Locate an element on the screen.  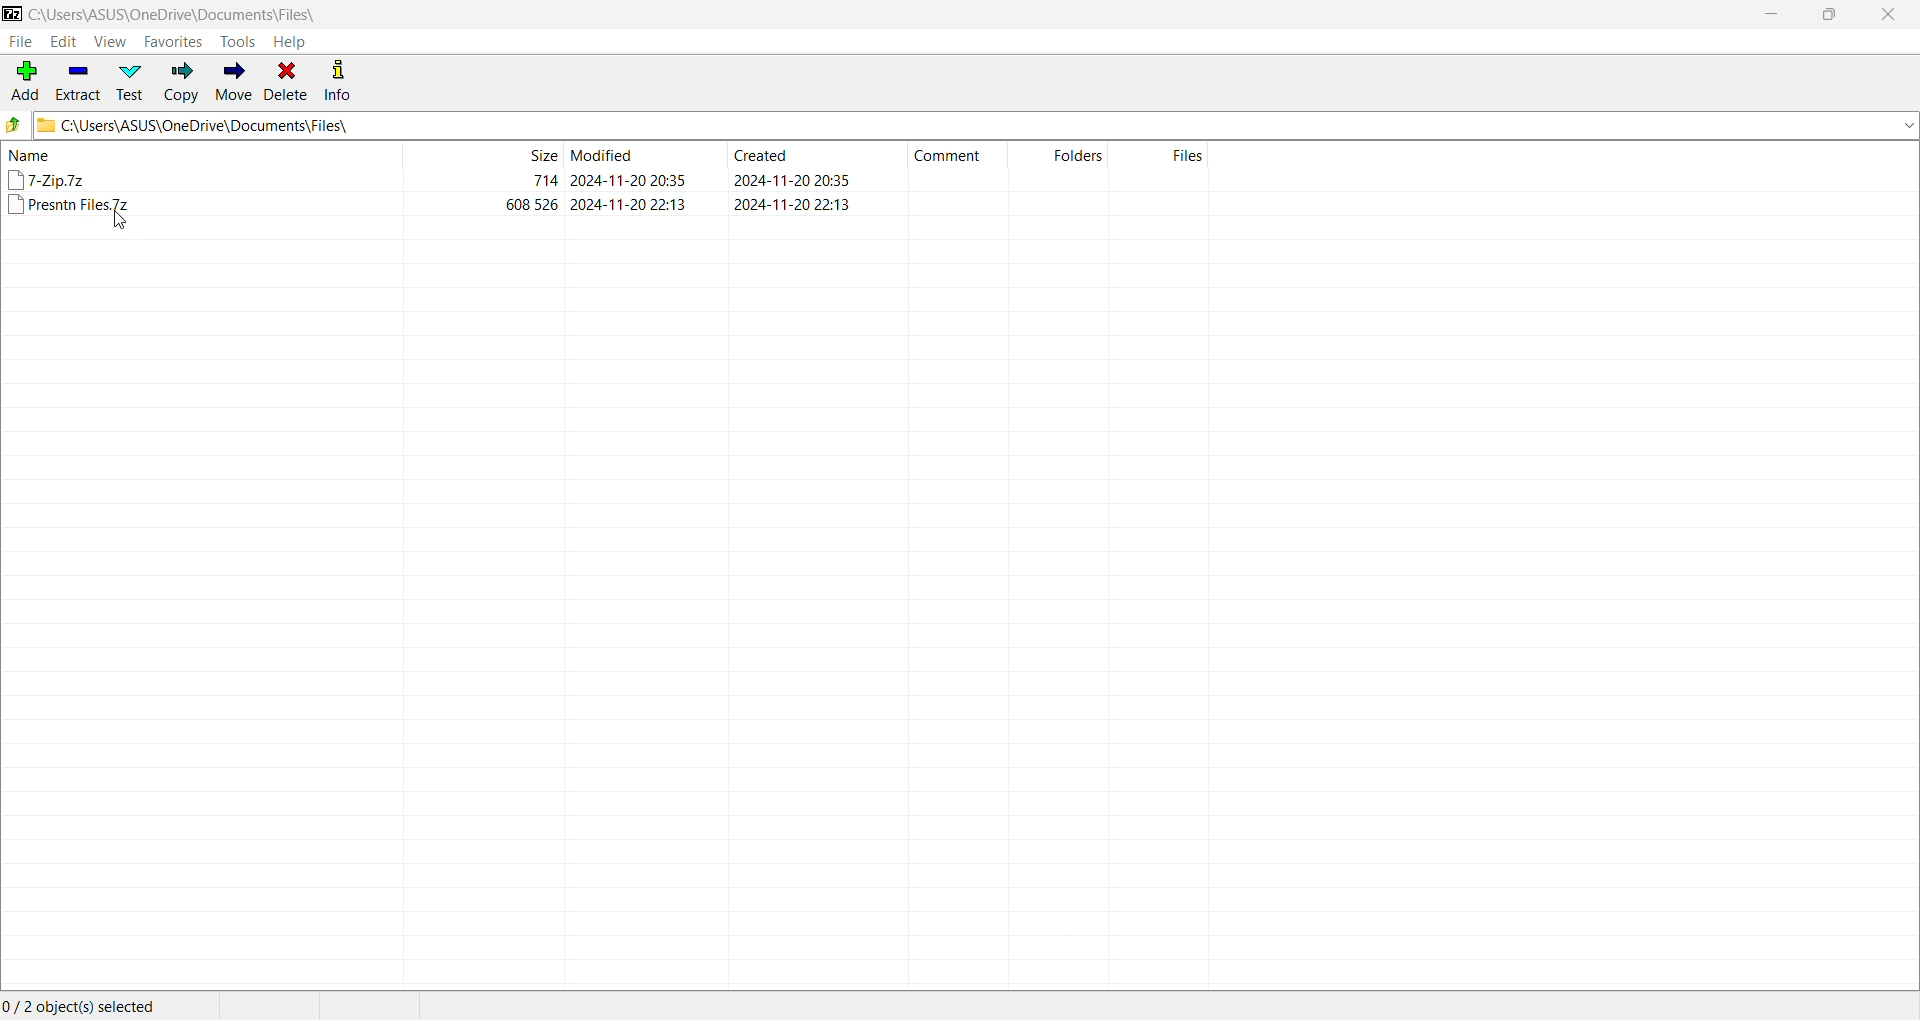
Minimize is located at coordinates (1777, 15).